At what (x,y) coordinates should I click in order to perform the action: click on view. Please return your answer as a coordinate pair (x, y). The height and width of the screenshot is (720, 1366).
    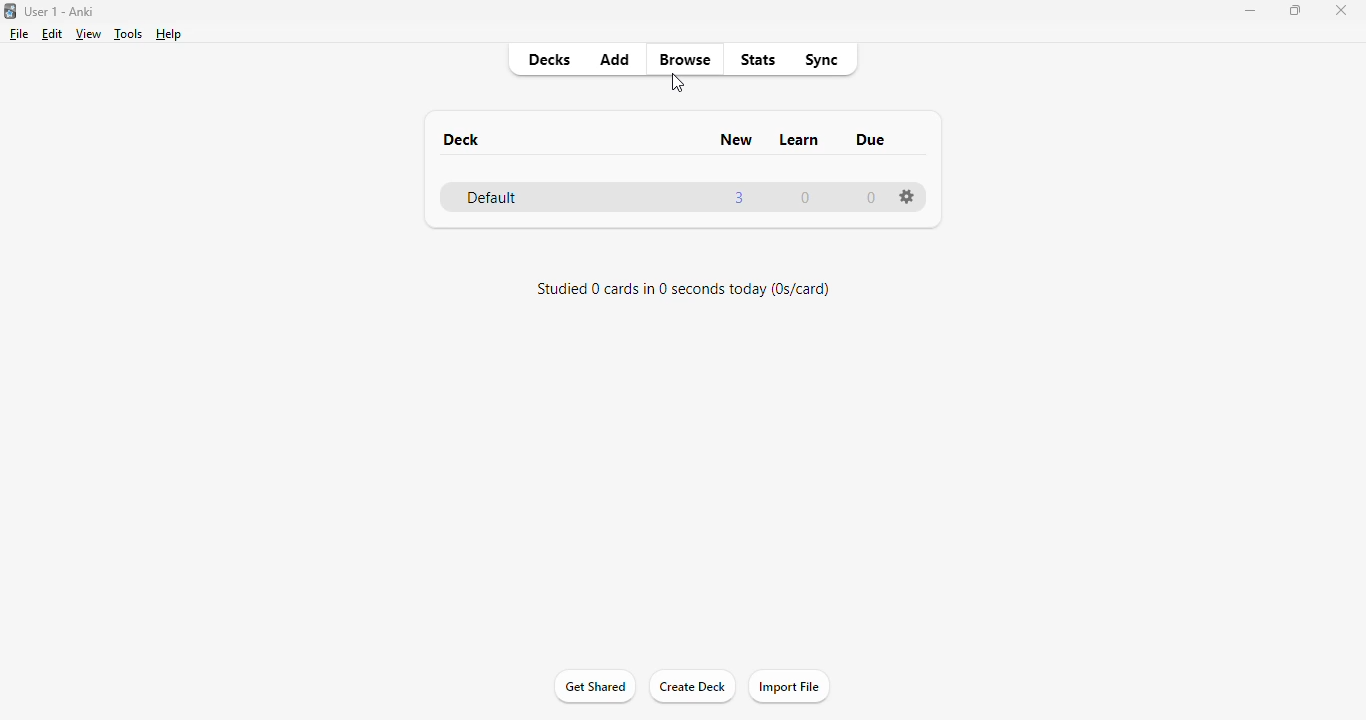
    Looking at the image, I should click on (89, 34).